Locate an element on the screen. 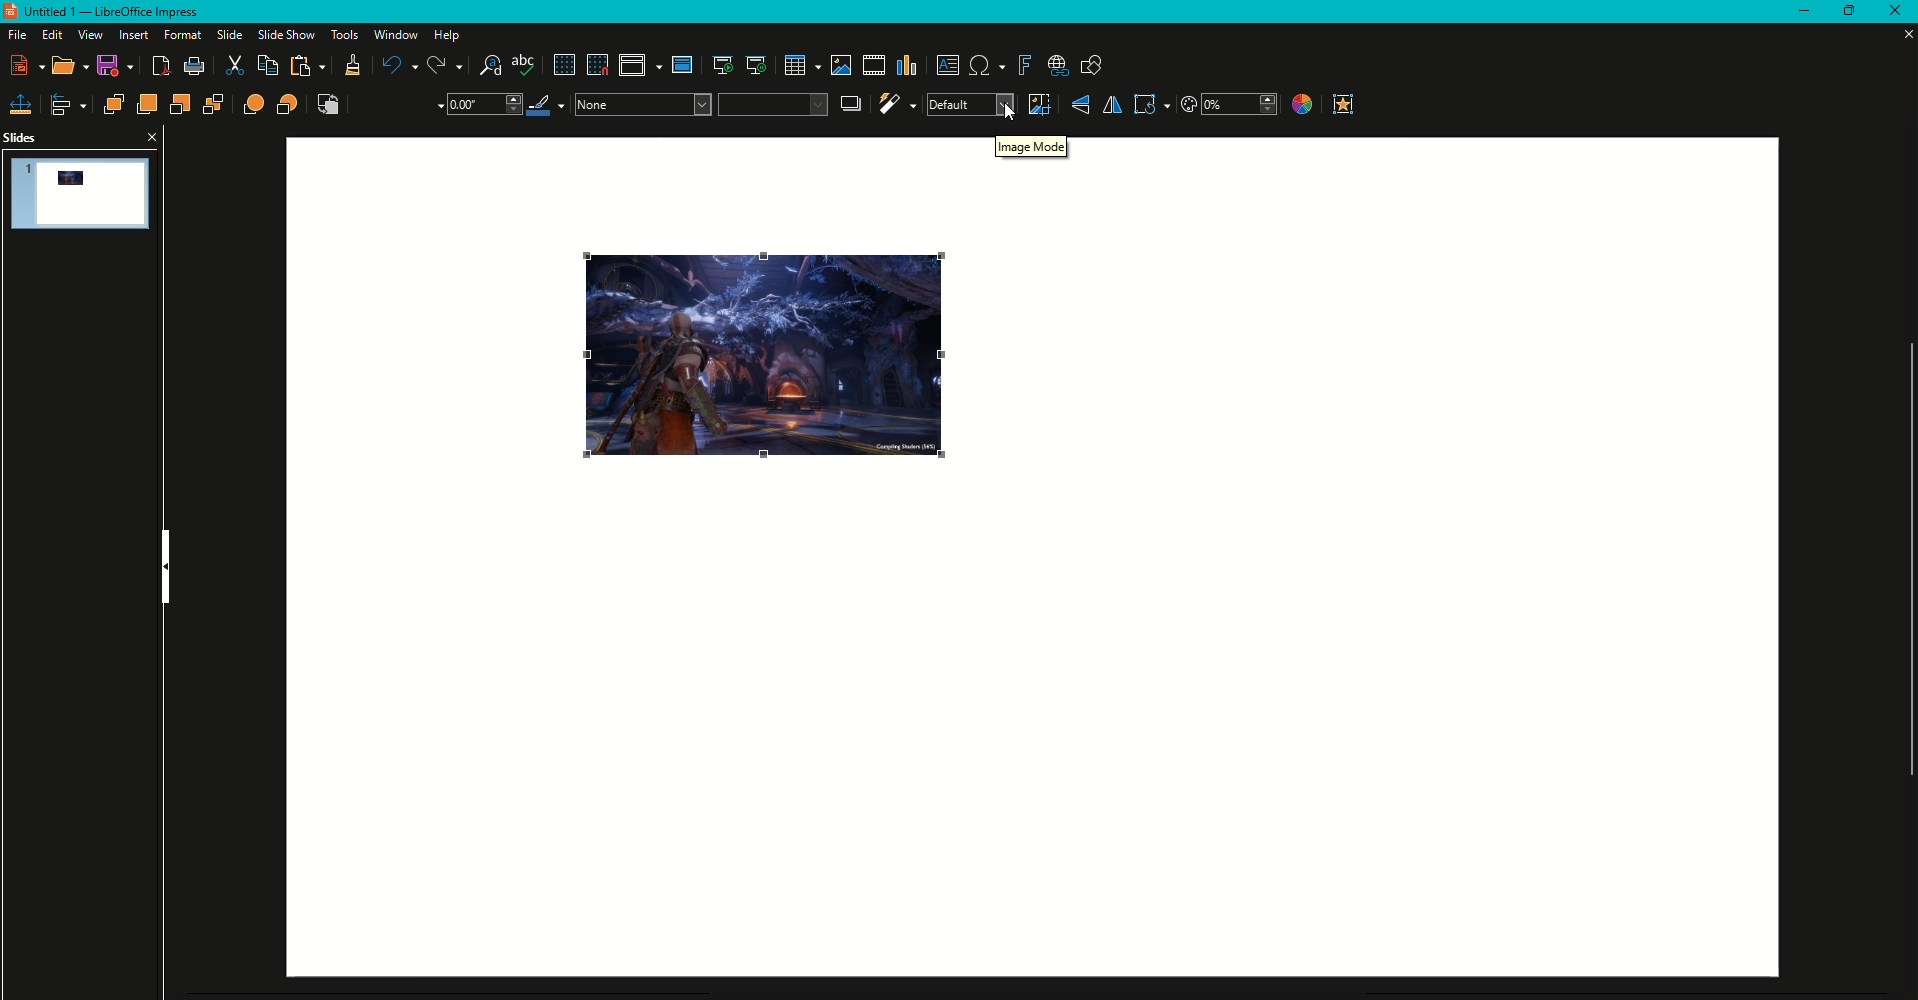 The image size is (1918, 1000). Copy is located at coordinates (266, 66).